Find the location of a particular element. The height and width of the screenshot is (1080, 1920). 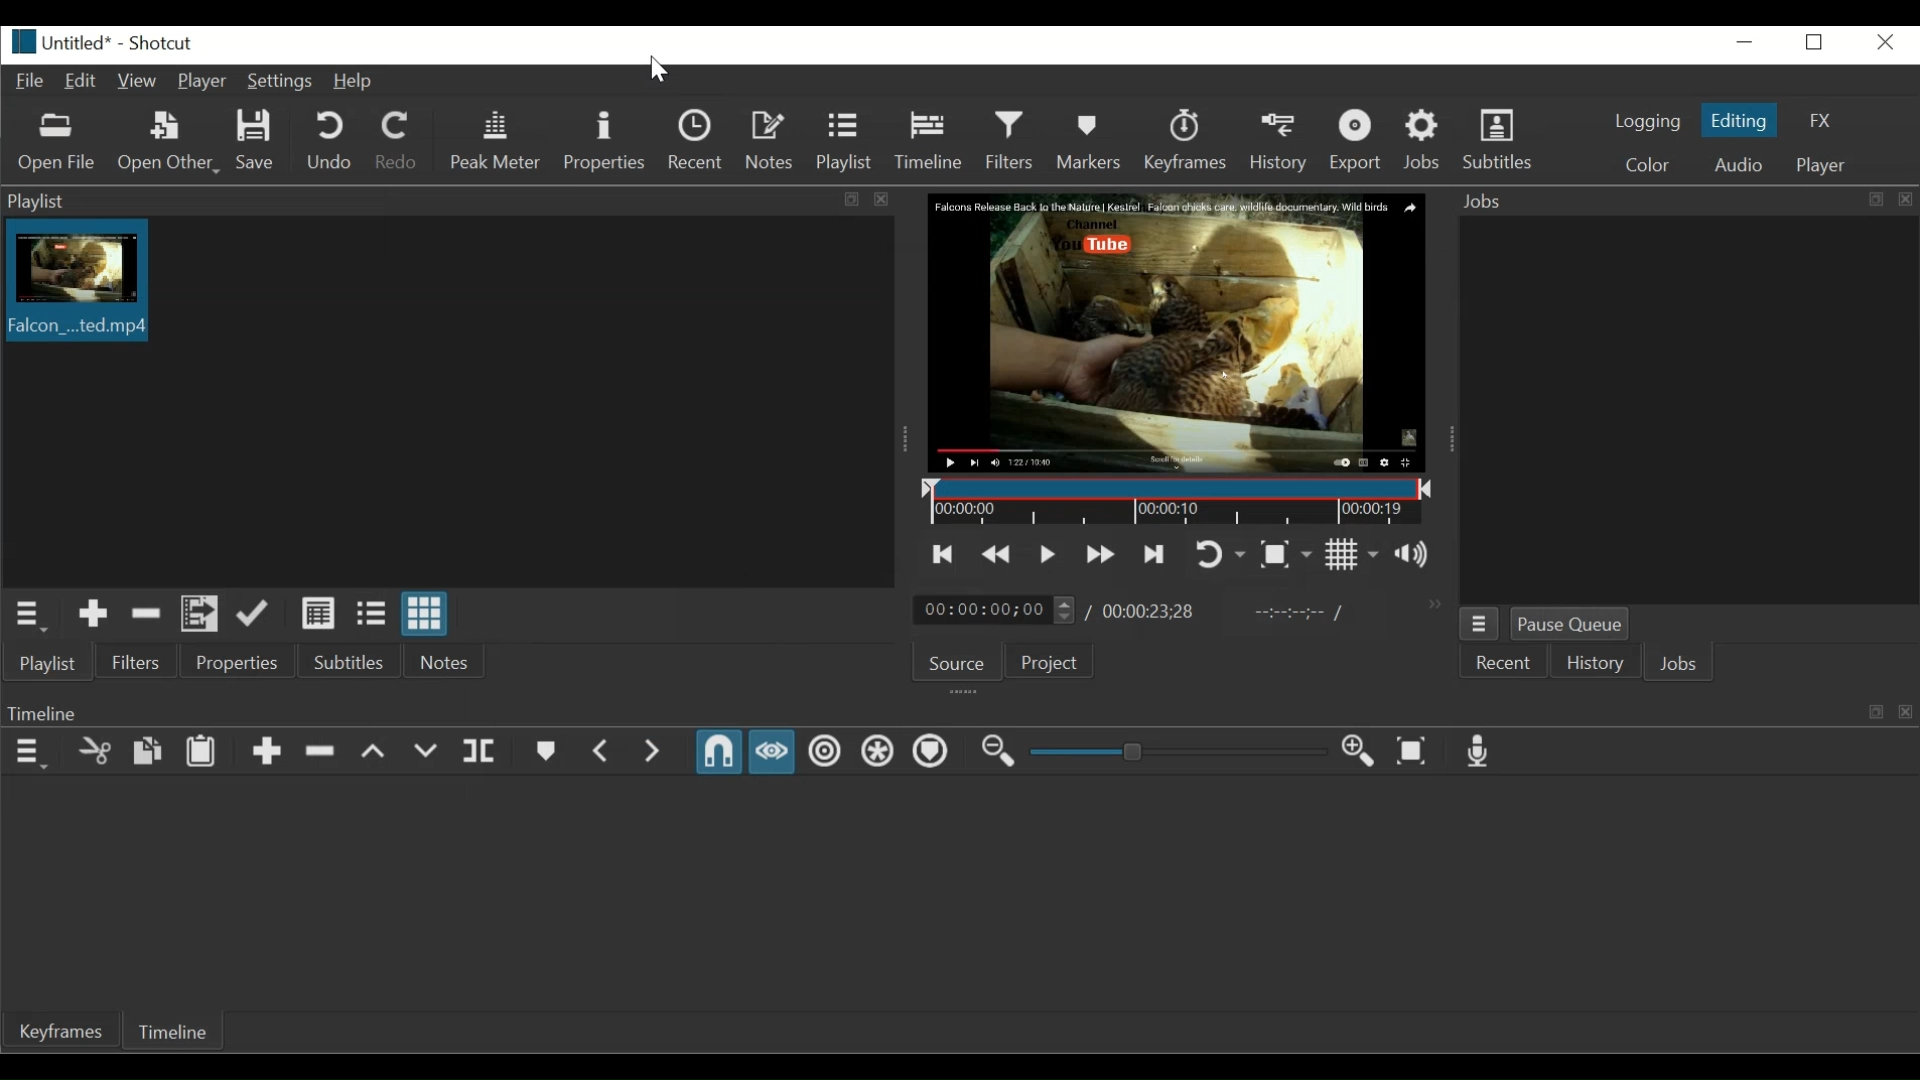

History is located at coordinates (1594, 663).